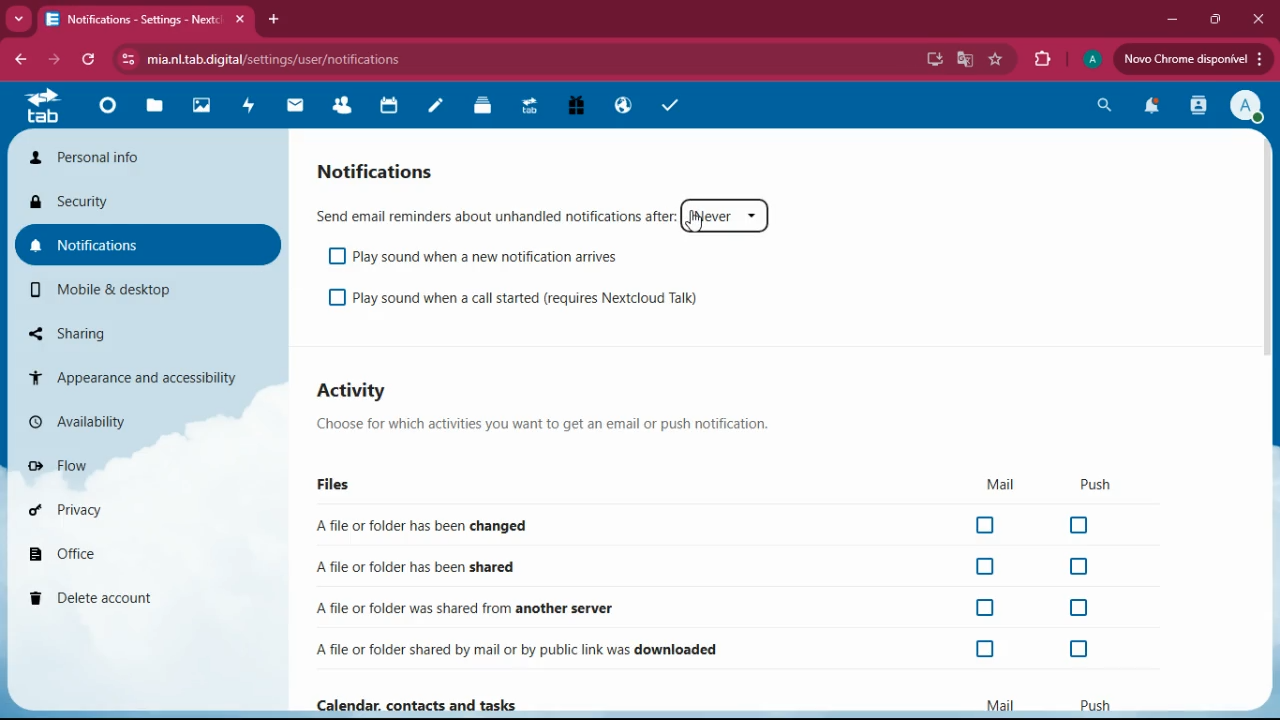 Image resolution: width=1280 pixels, height=720 pixels. Describe the element at coordinates (18, 60) in the screenshot. I see `back` at that location.